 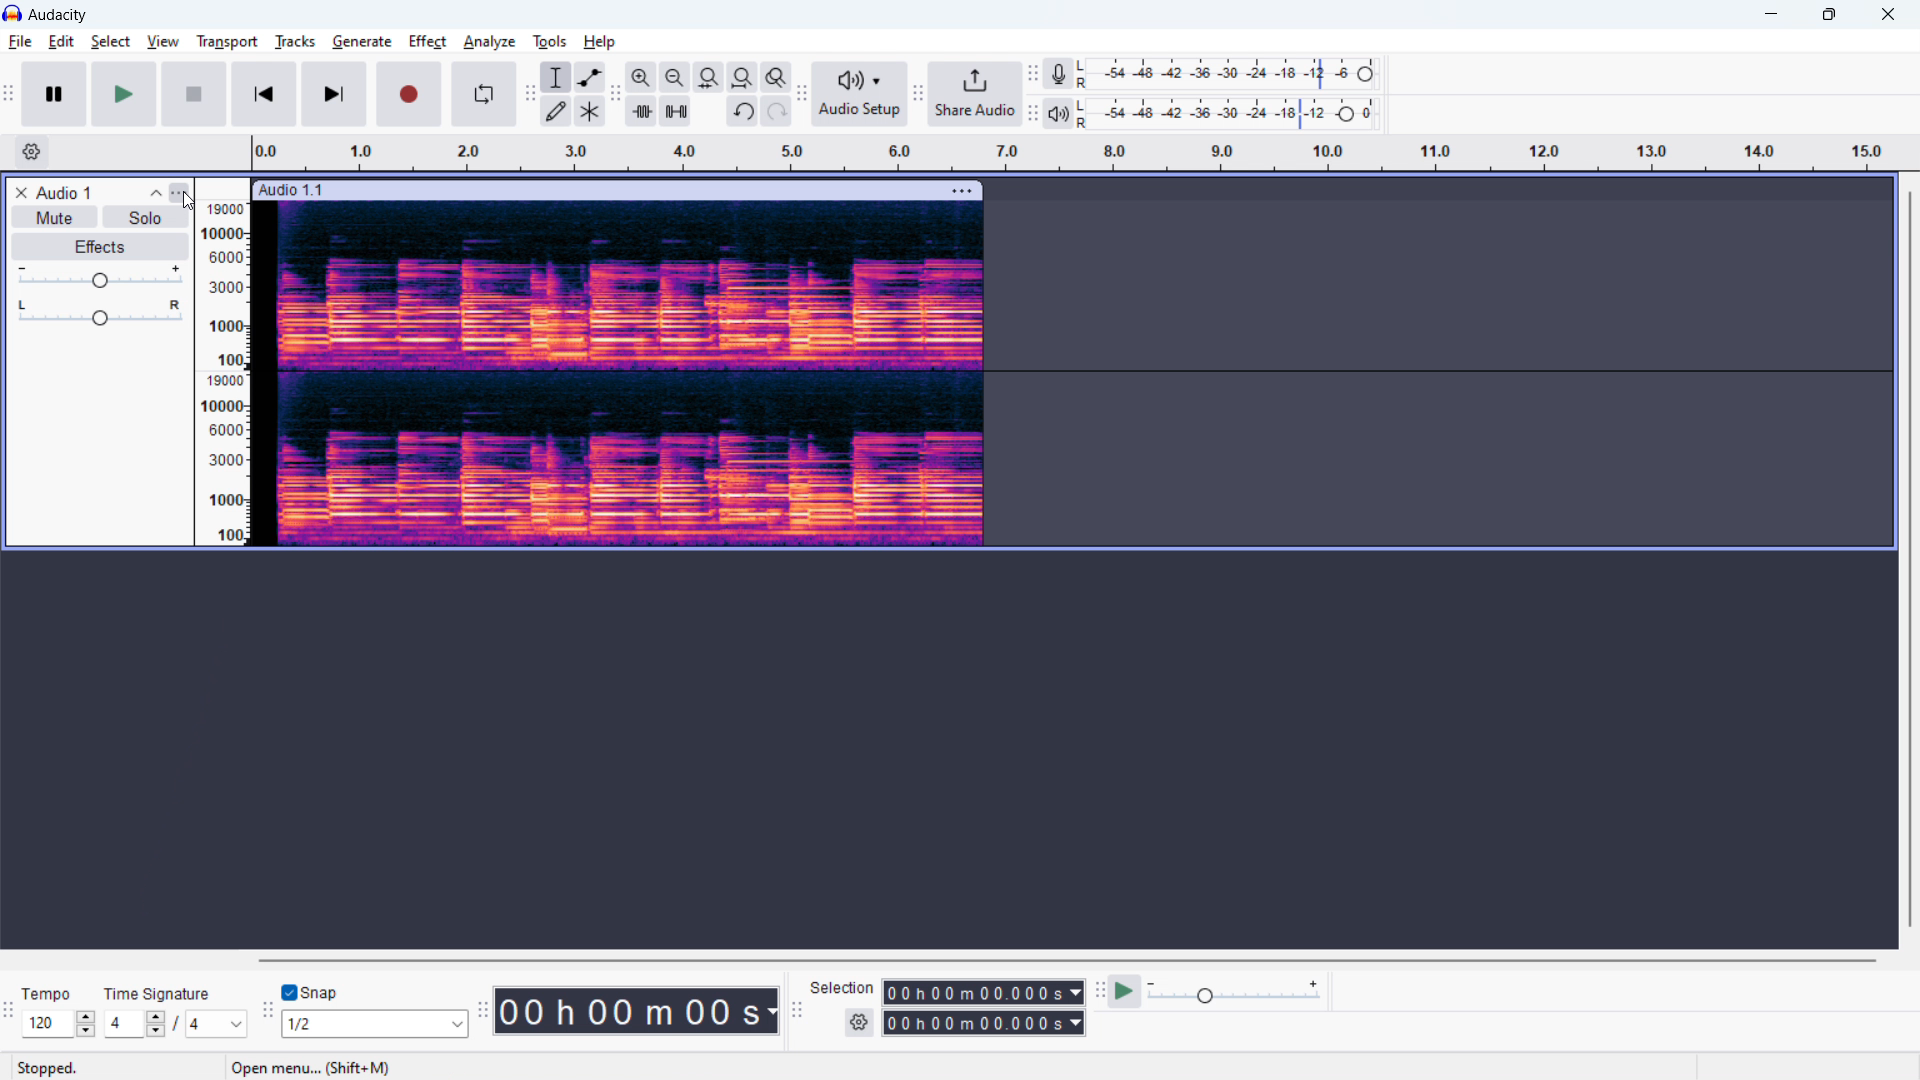 What do you see at coordinates (124, 1025) in the screenshot?
I see `time signature beats per measure` at bounding box center [124, 1025].